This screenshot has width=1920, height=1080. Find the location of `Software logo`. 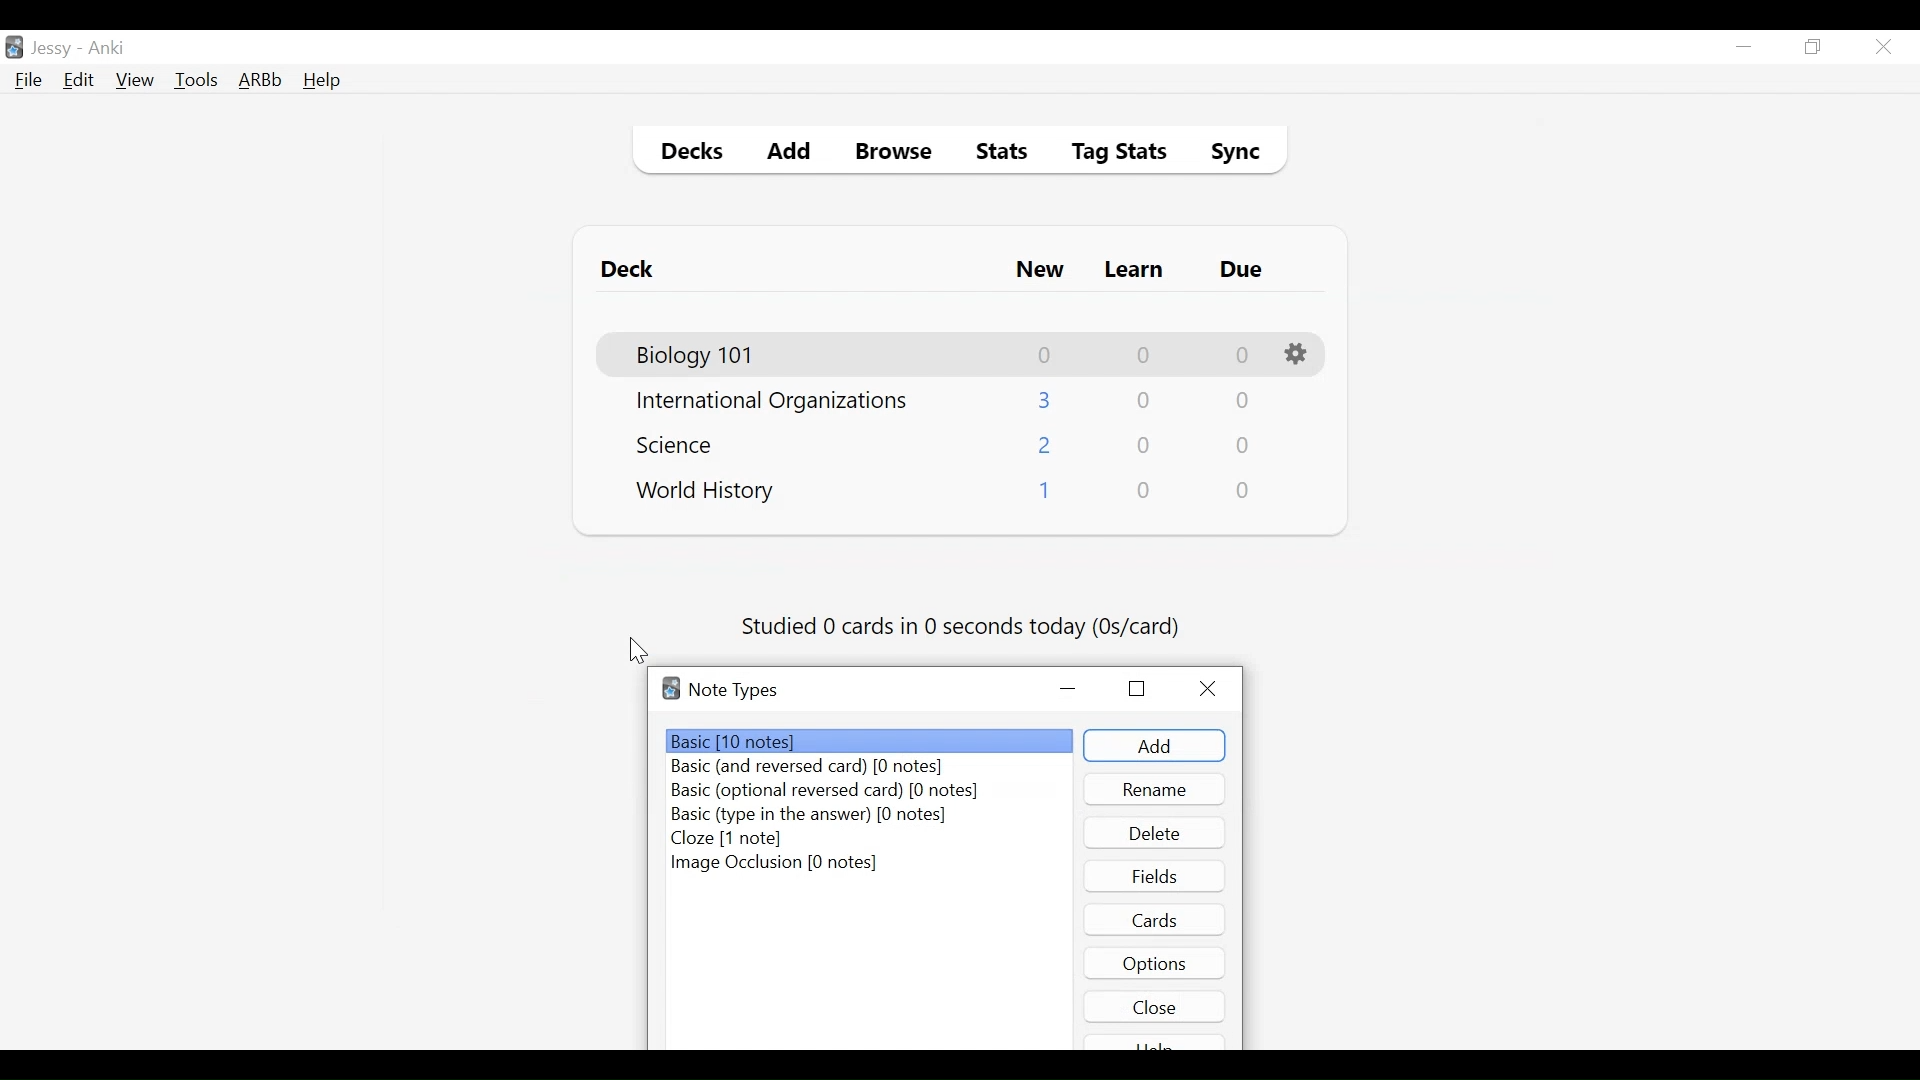

Software logo is located at coordinates (671, 688).